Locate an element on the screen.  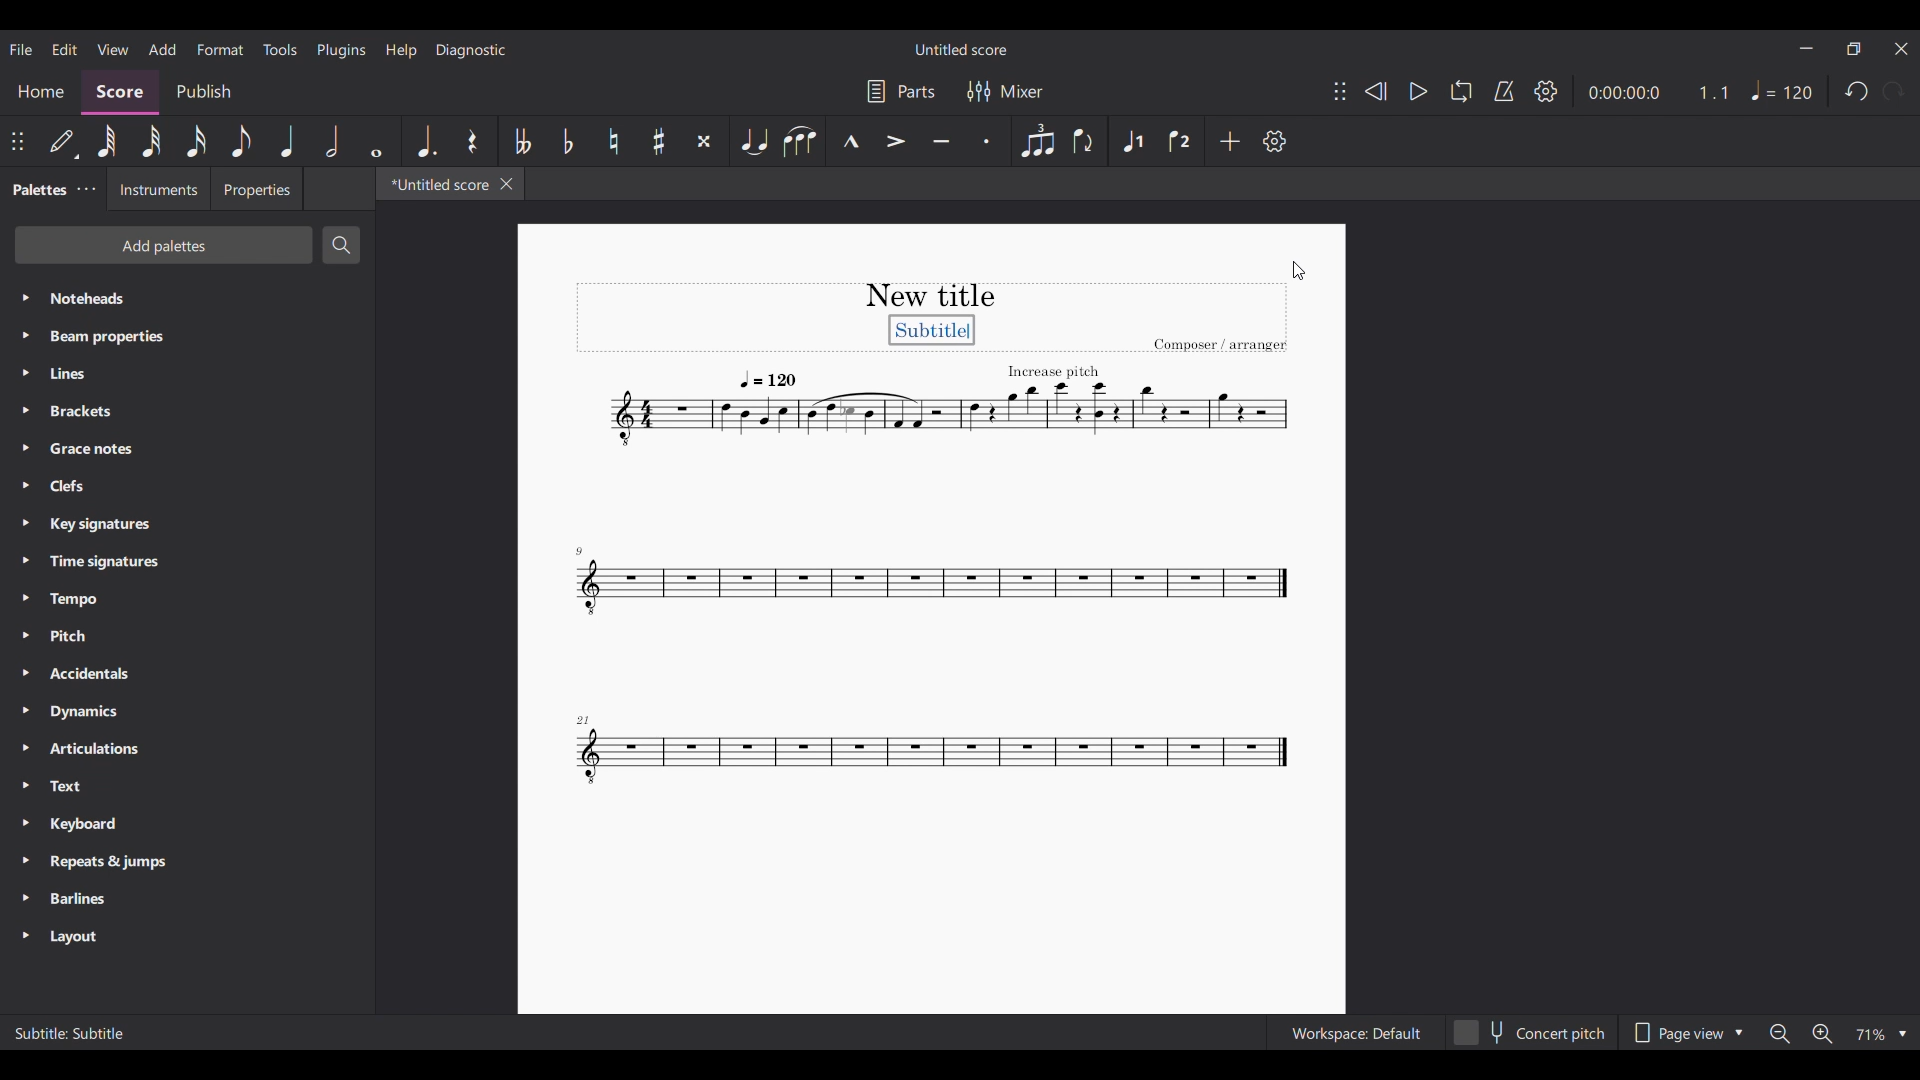
Tuplet is located at coordinates (1037, 141).